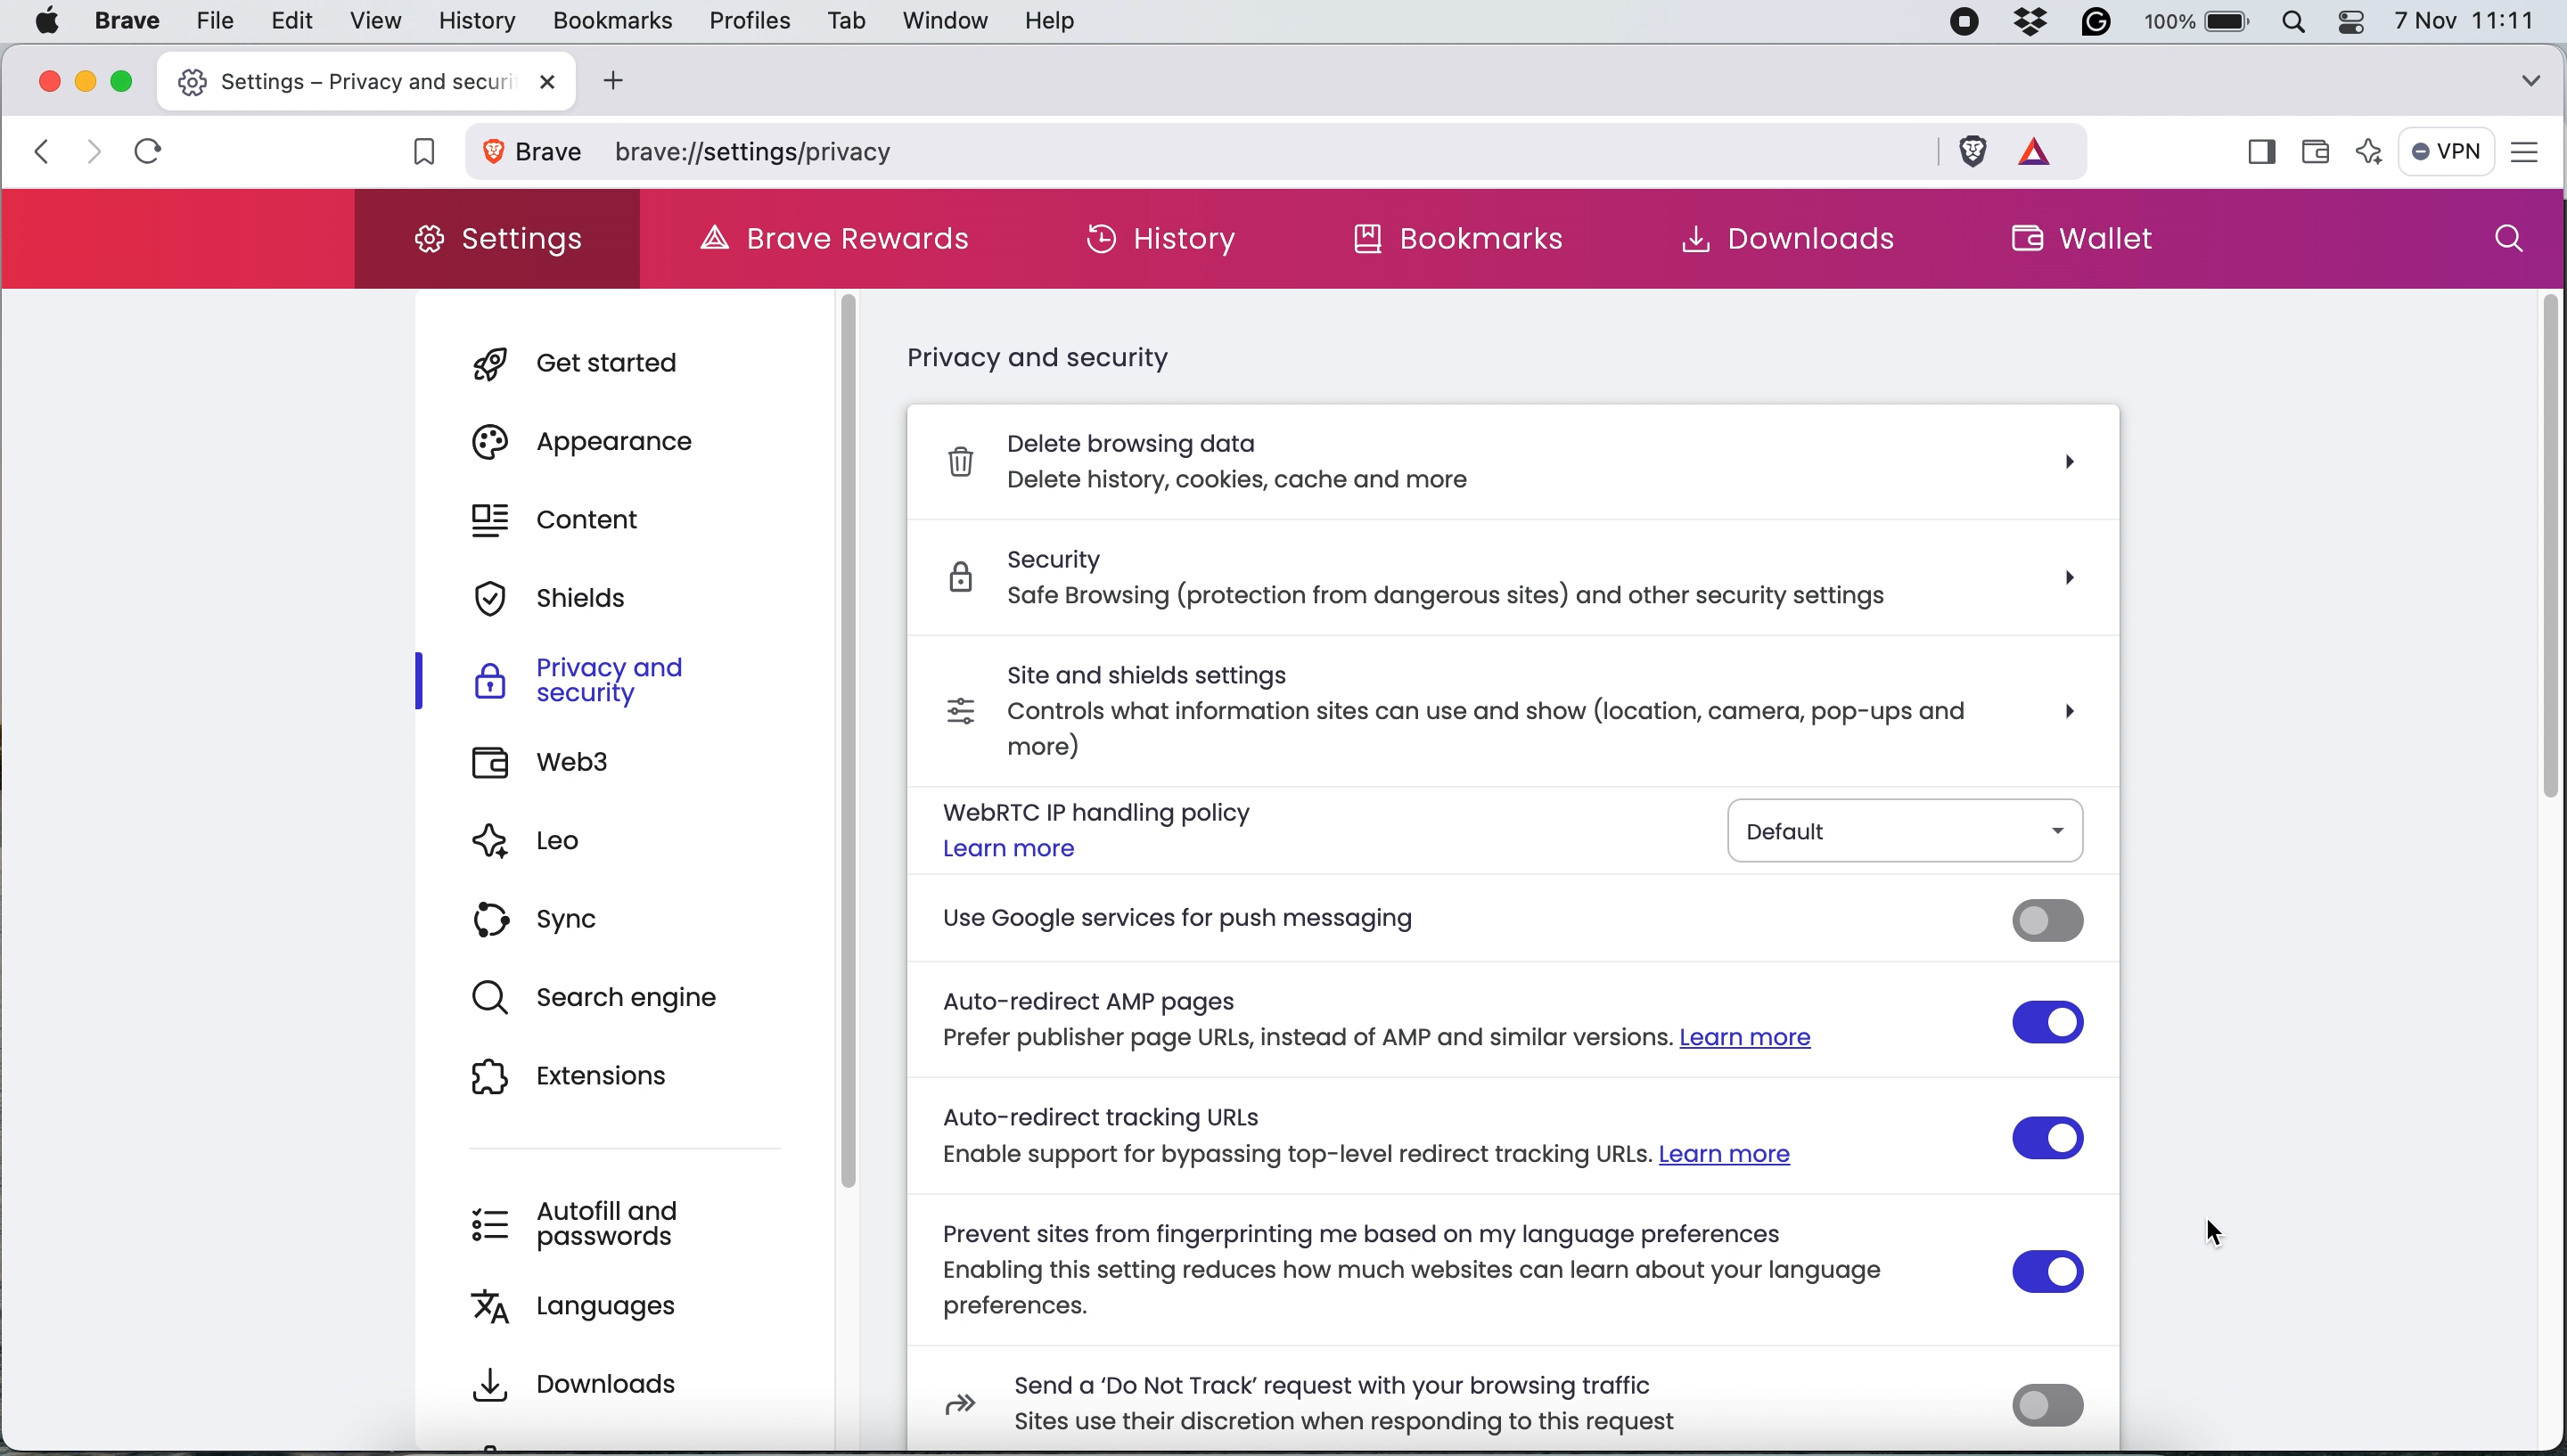  Describe the element at coordinates (290, 20) in the screenshot. I see `edit` at that location.